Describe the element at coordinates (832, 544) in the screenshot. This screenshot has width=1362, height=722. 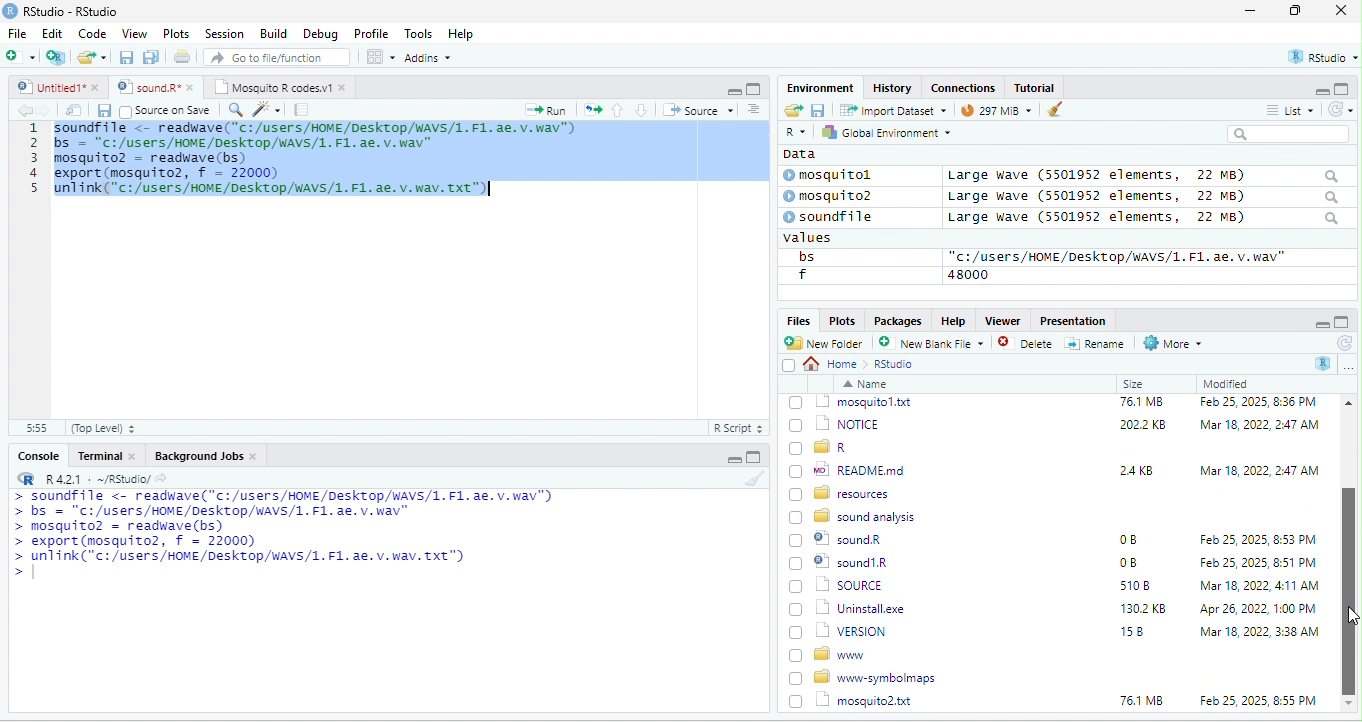
I see `(7) 1 NOTICE` at that location.